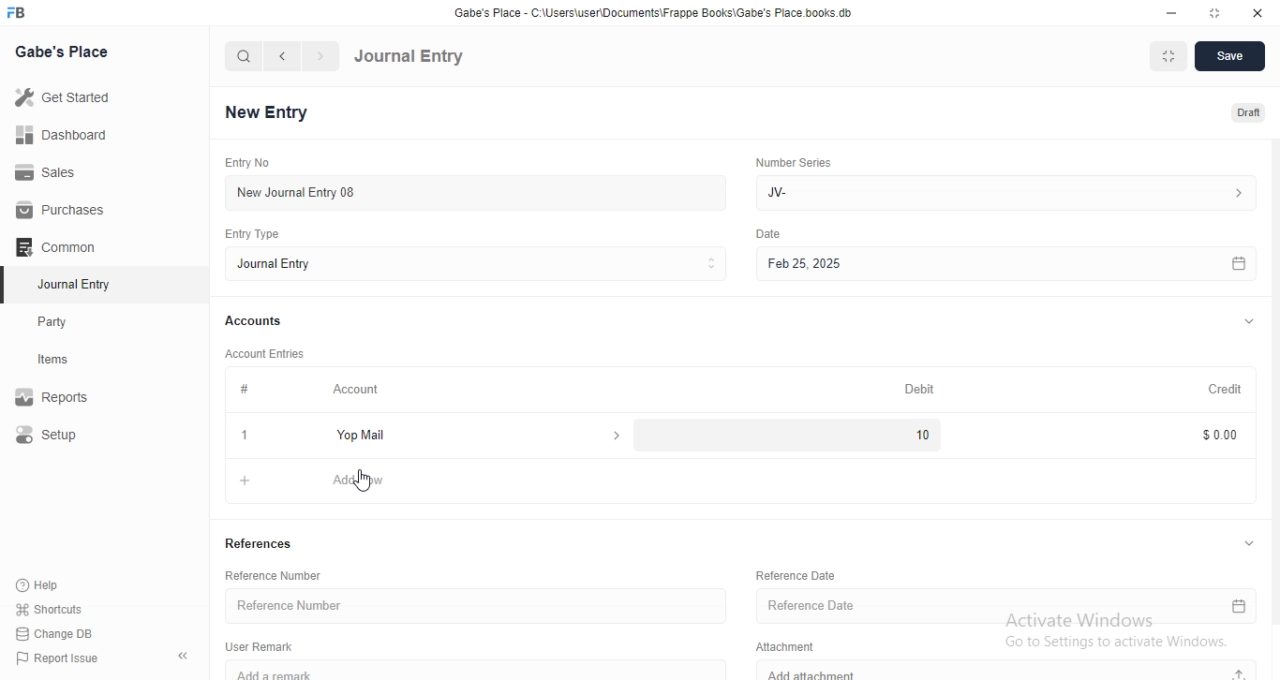  What do you see at coordinates (57, 173) in the screenshot?
I see `Sales` at bounding box center [57, 173].